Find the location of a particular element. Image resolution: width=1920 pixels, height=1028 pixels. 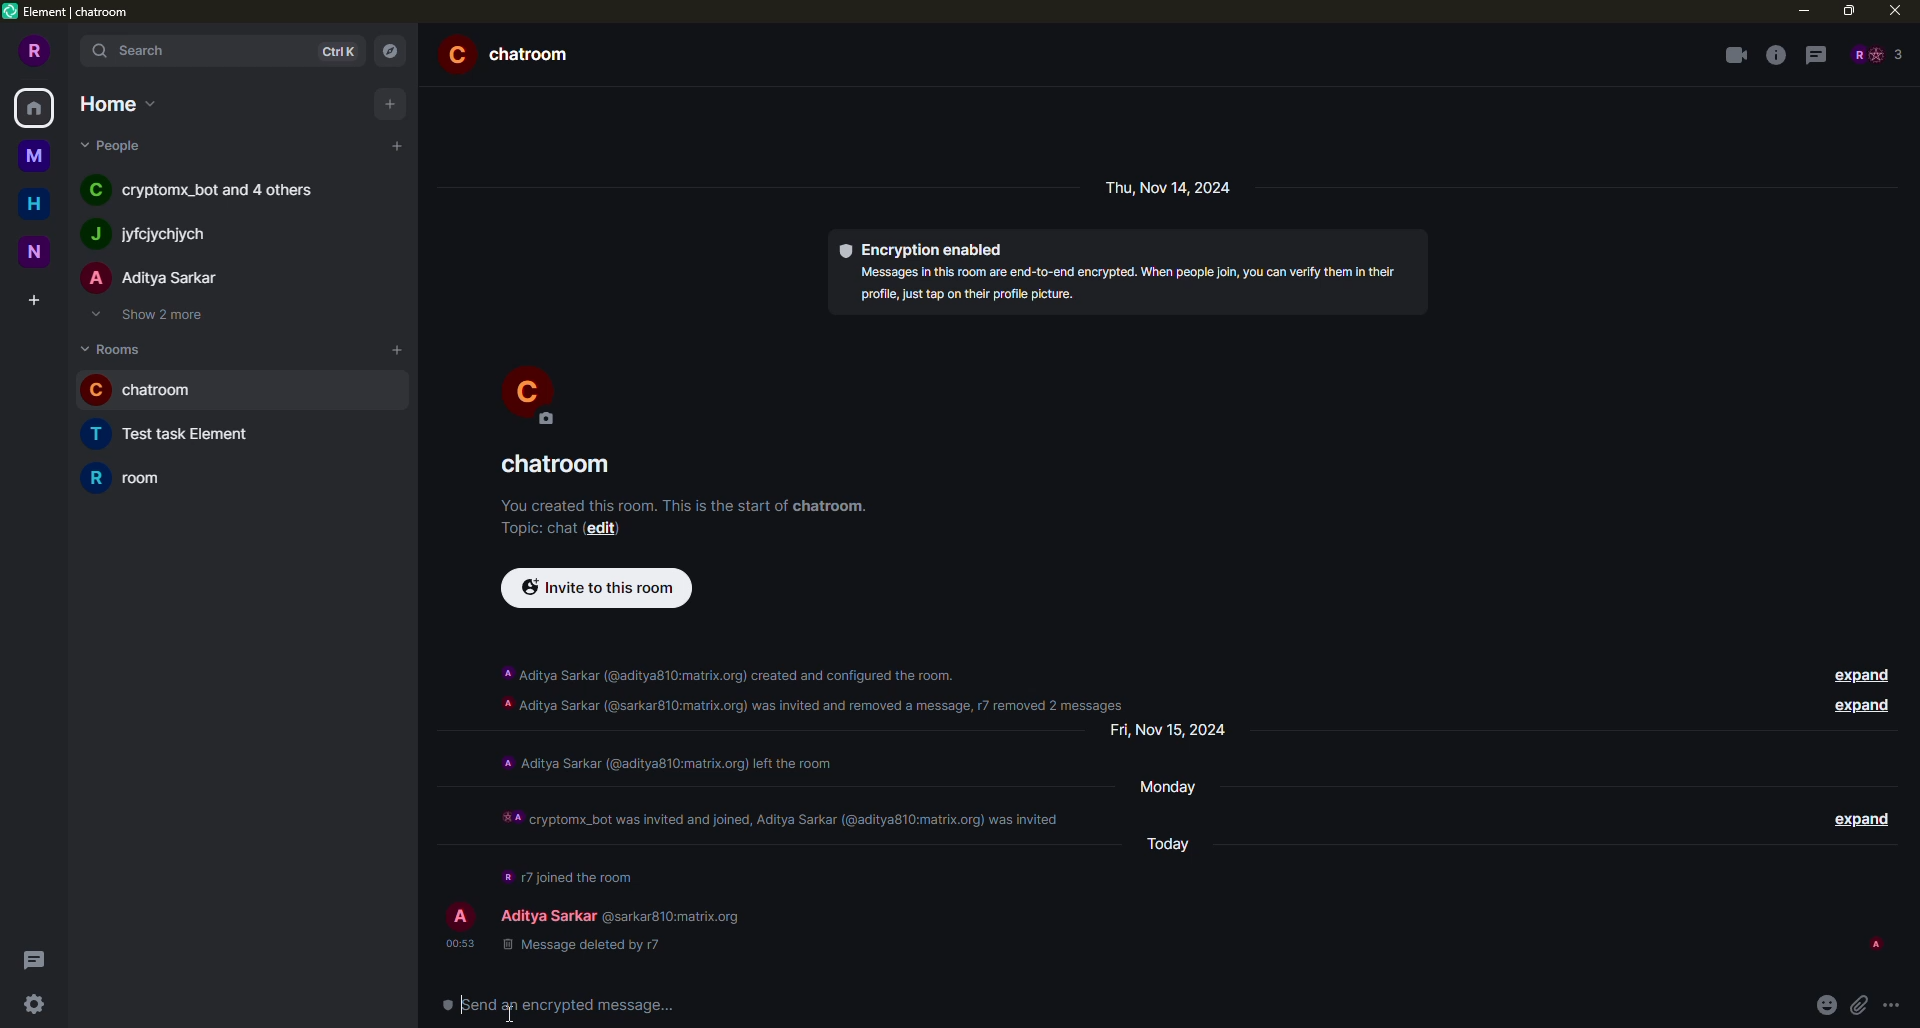

time is located at coordinates (458, 942).